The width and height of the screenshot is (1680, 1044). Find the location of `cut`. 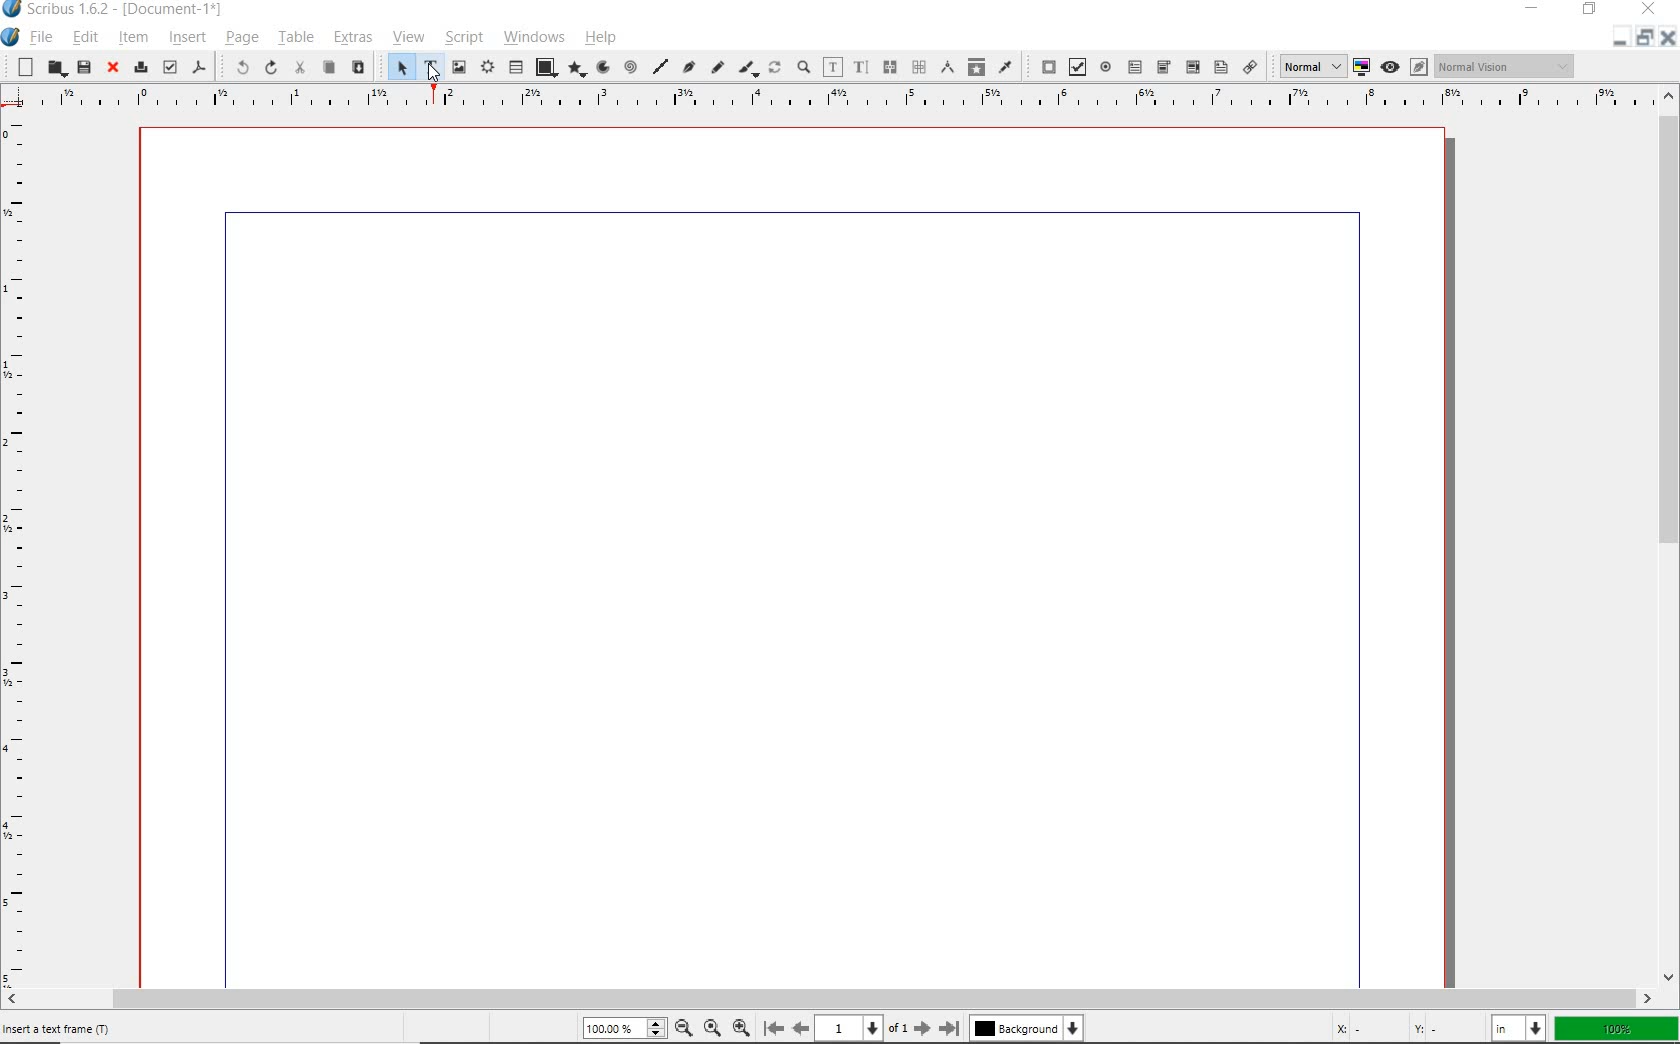

cut is located at coordinates (299, 67).